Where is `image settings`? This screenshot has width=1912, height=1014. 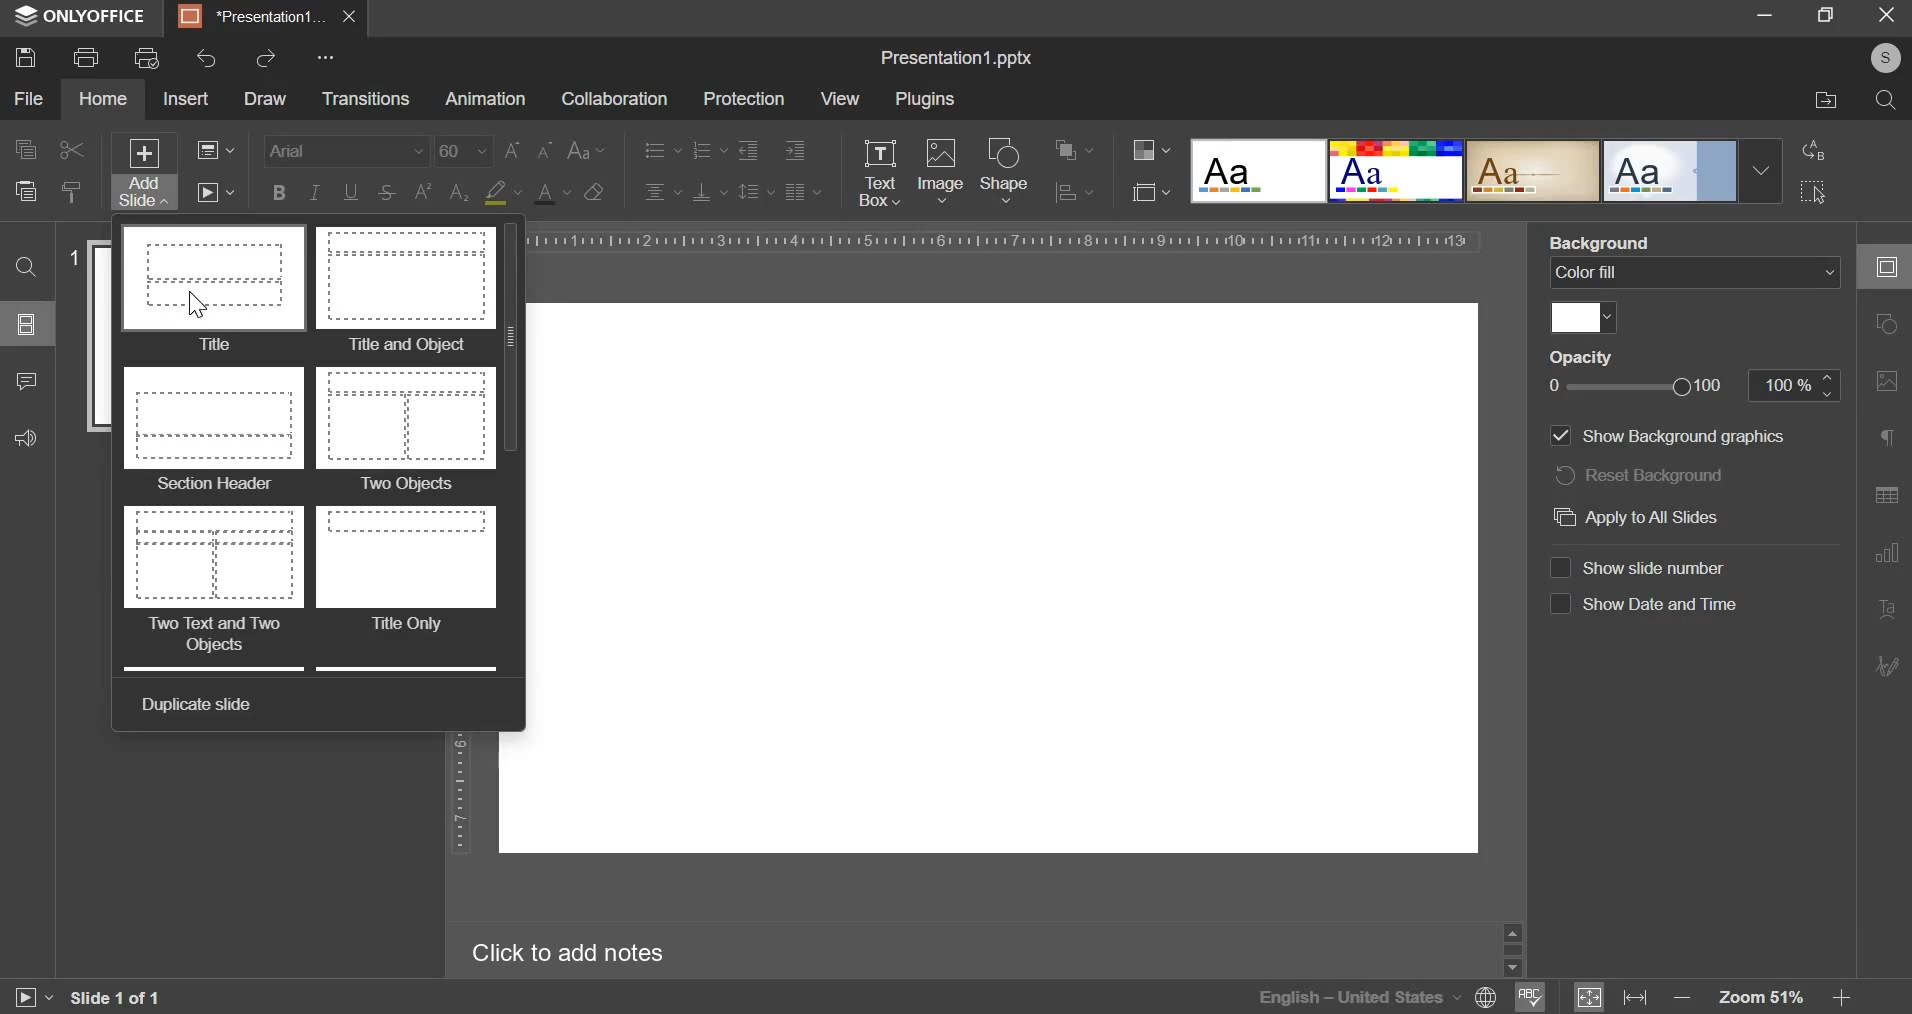 image settings is located at coordinates (1891, 382).